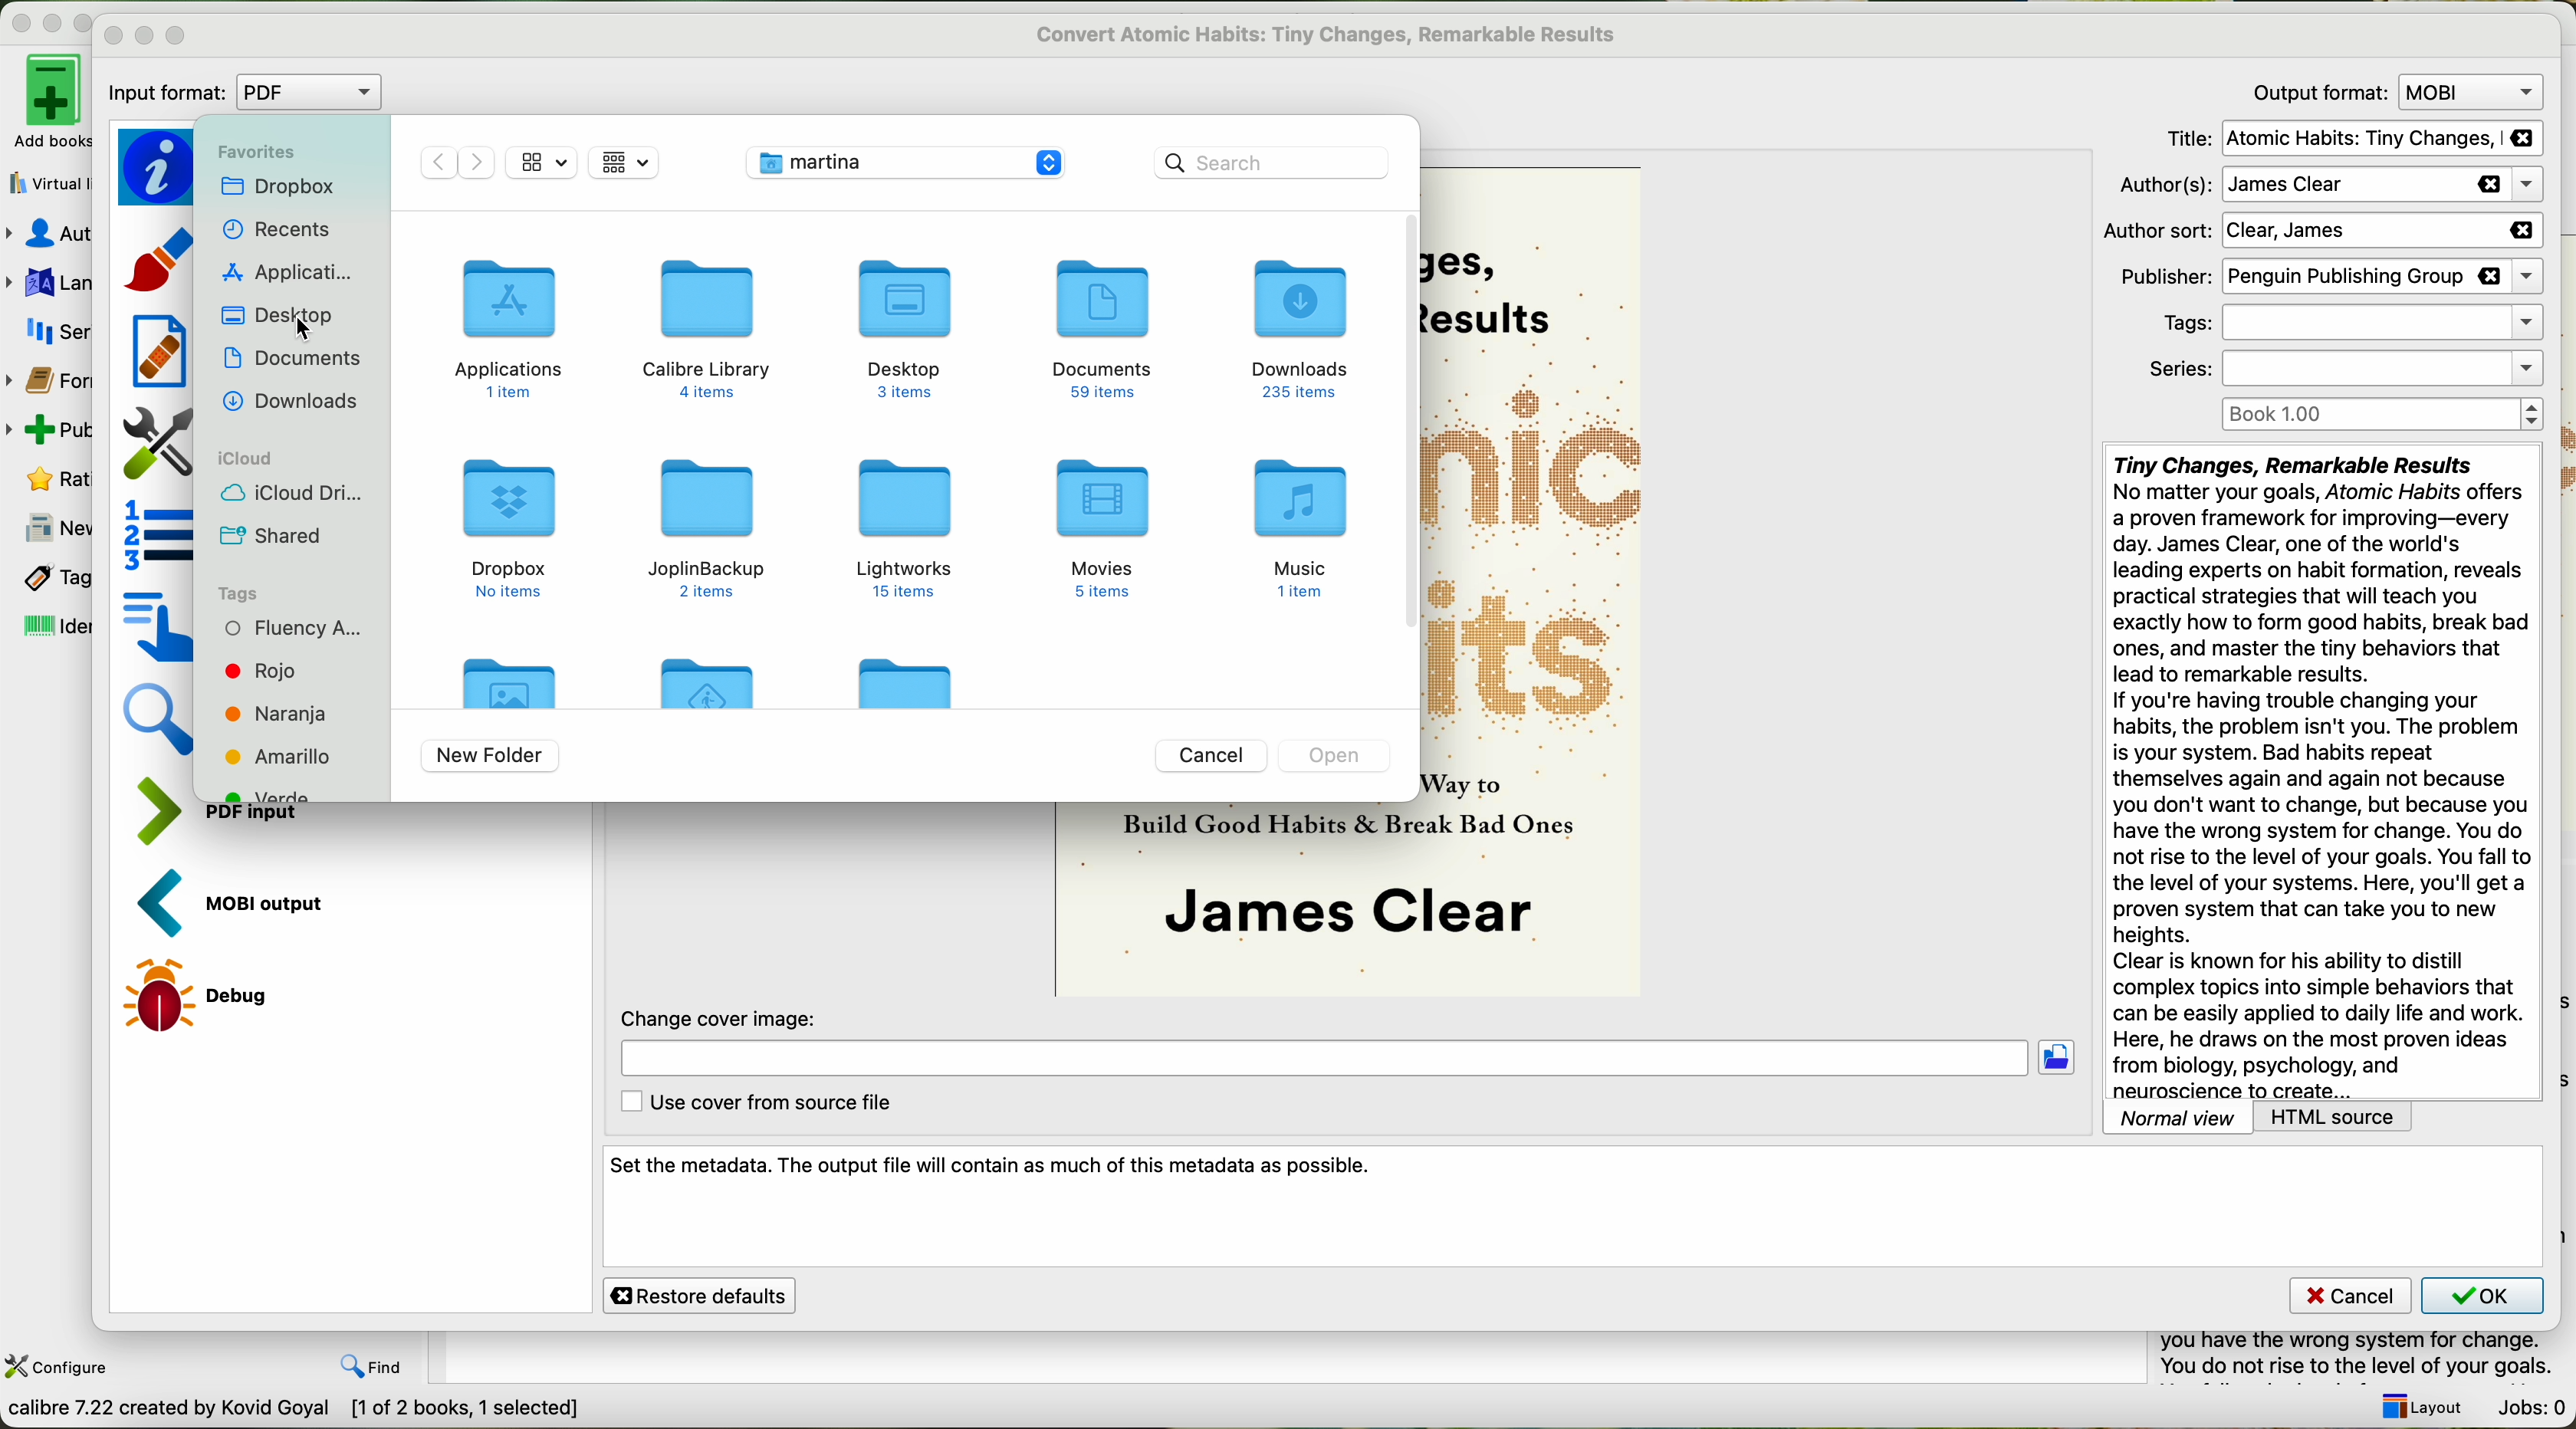 Image resolution: width=2576 pixels, height=1429 pixels. Describe the element at coordinates (60, 1367) in the screenshot. I see `configure` at that location.